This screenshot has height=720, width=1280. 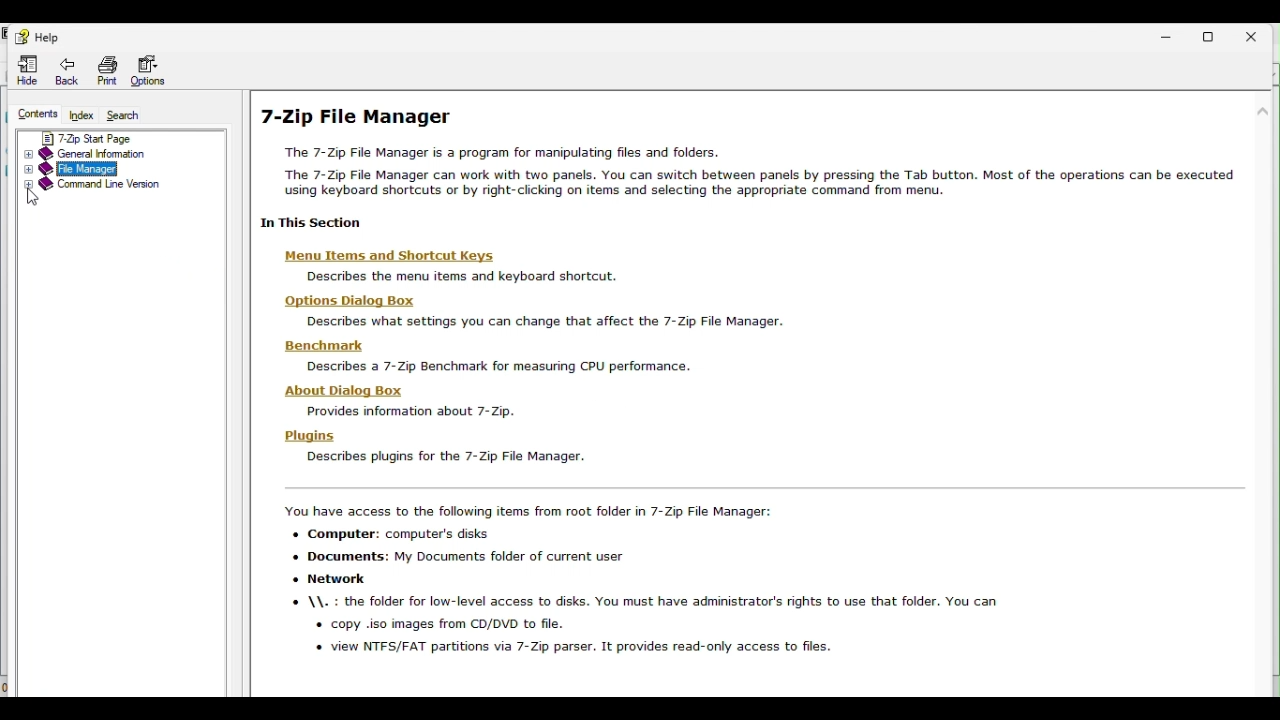 I want to click on description text, so click(x=668, y=586).